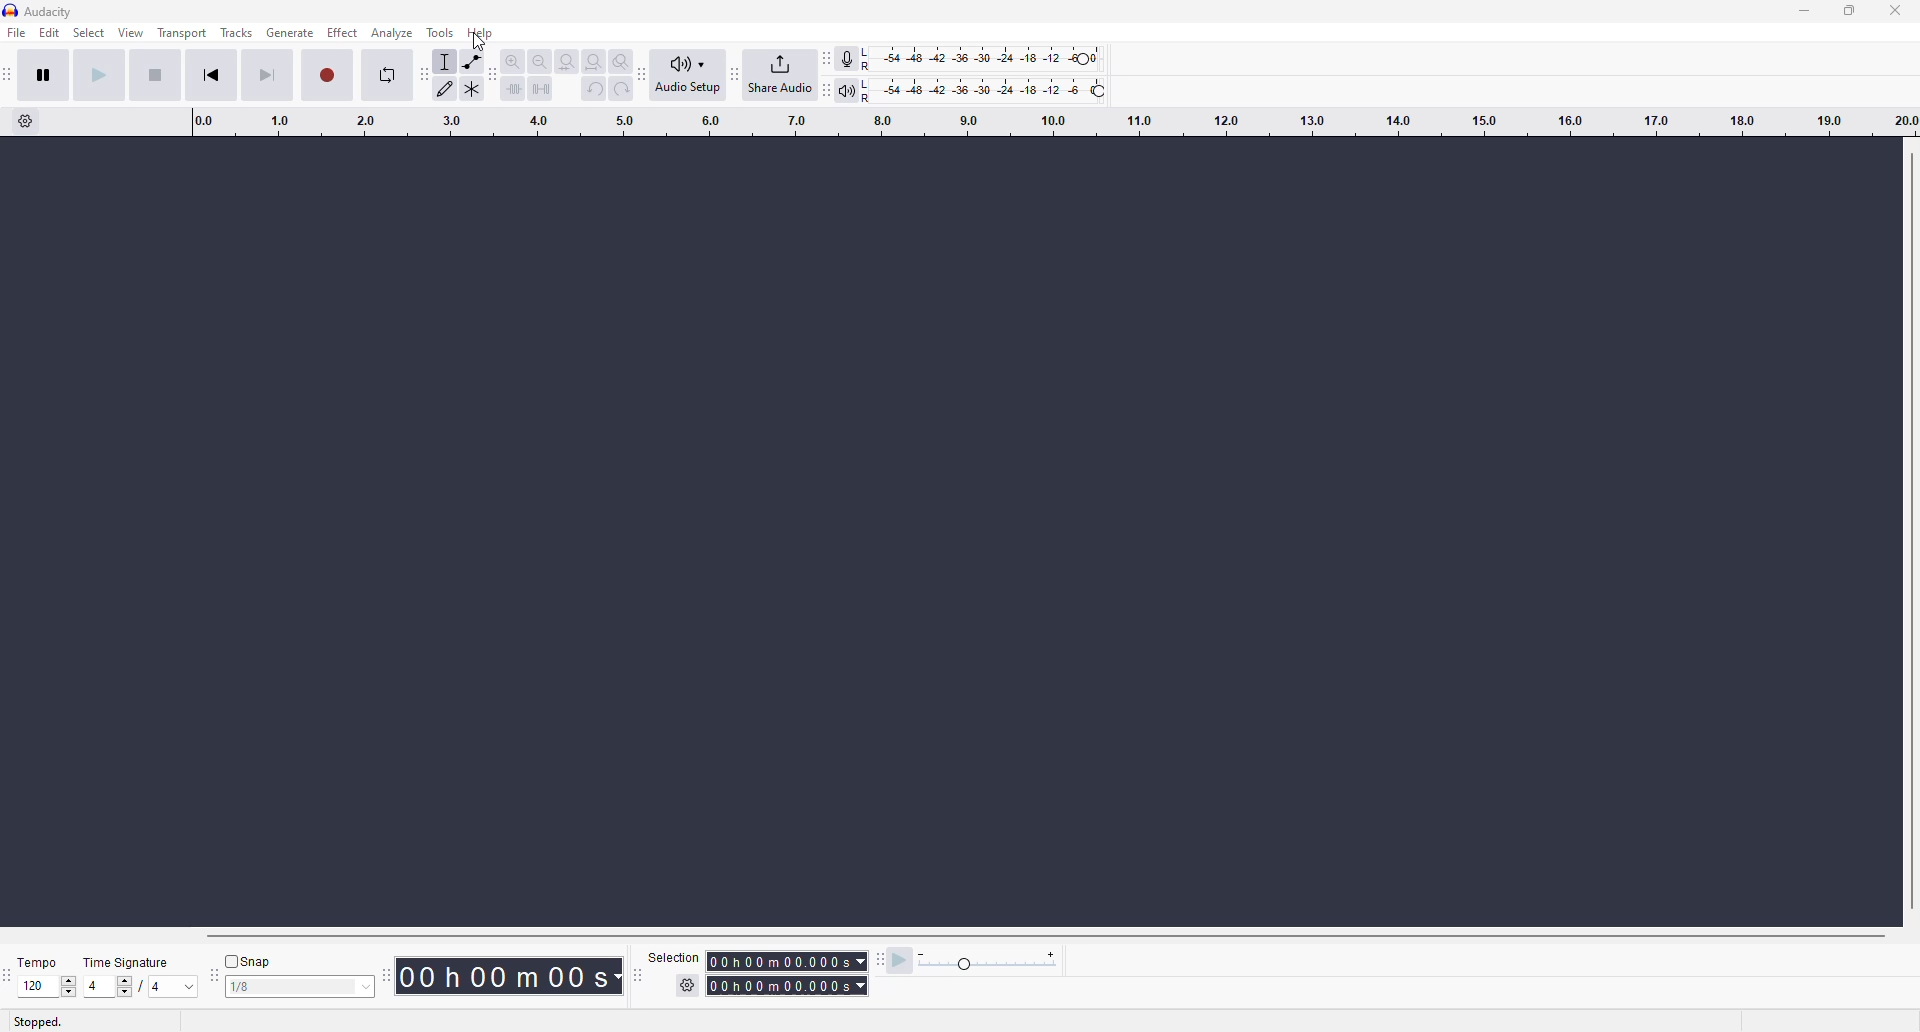 This screenshot has width=1920, height=1032. Describe the element at coordinates (1907, 529) in the screenshot. I see `Vertical Scrollbar` at that location.